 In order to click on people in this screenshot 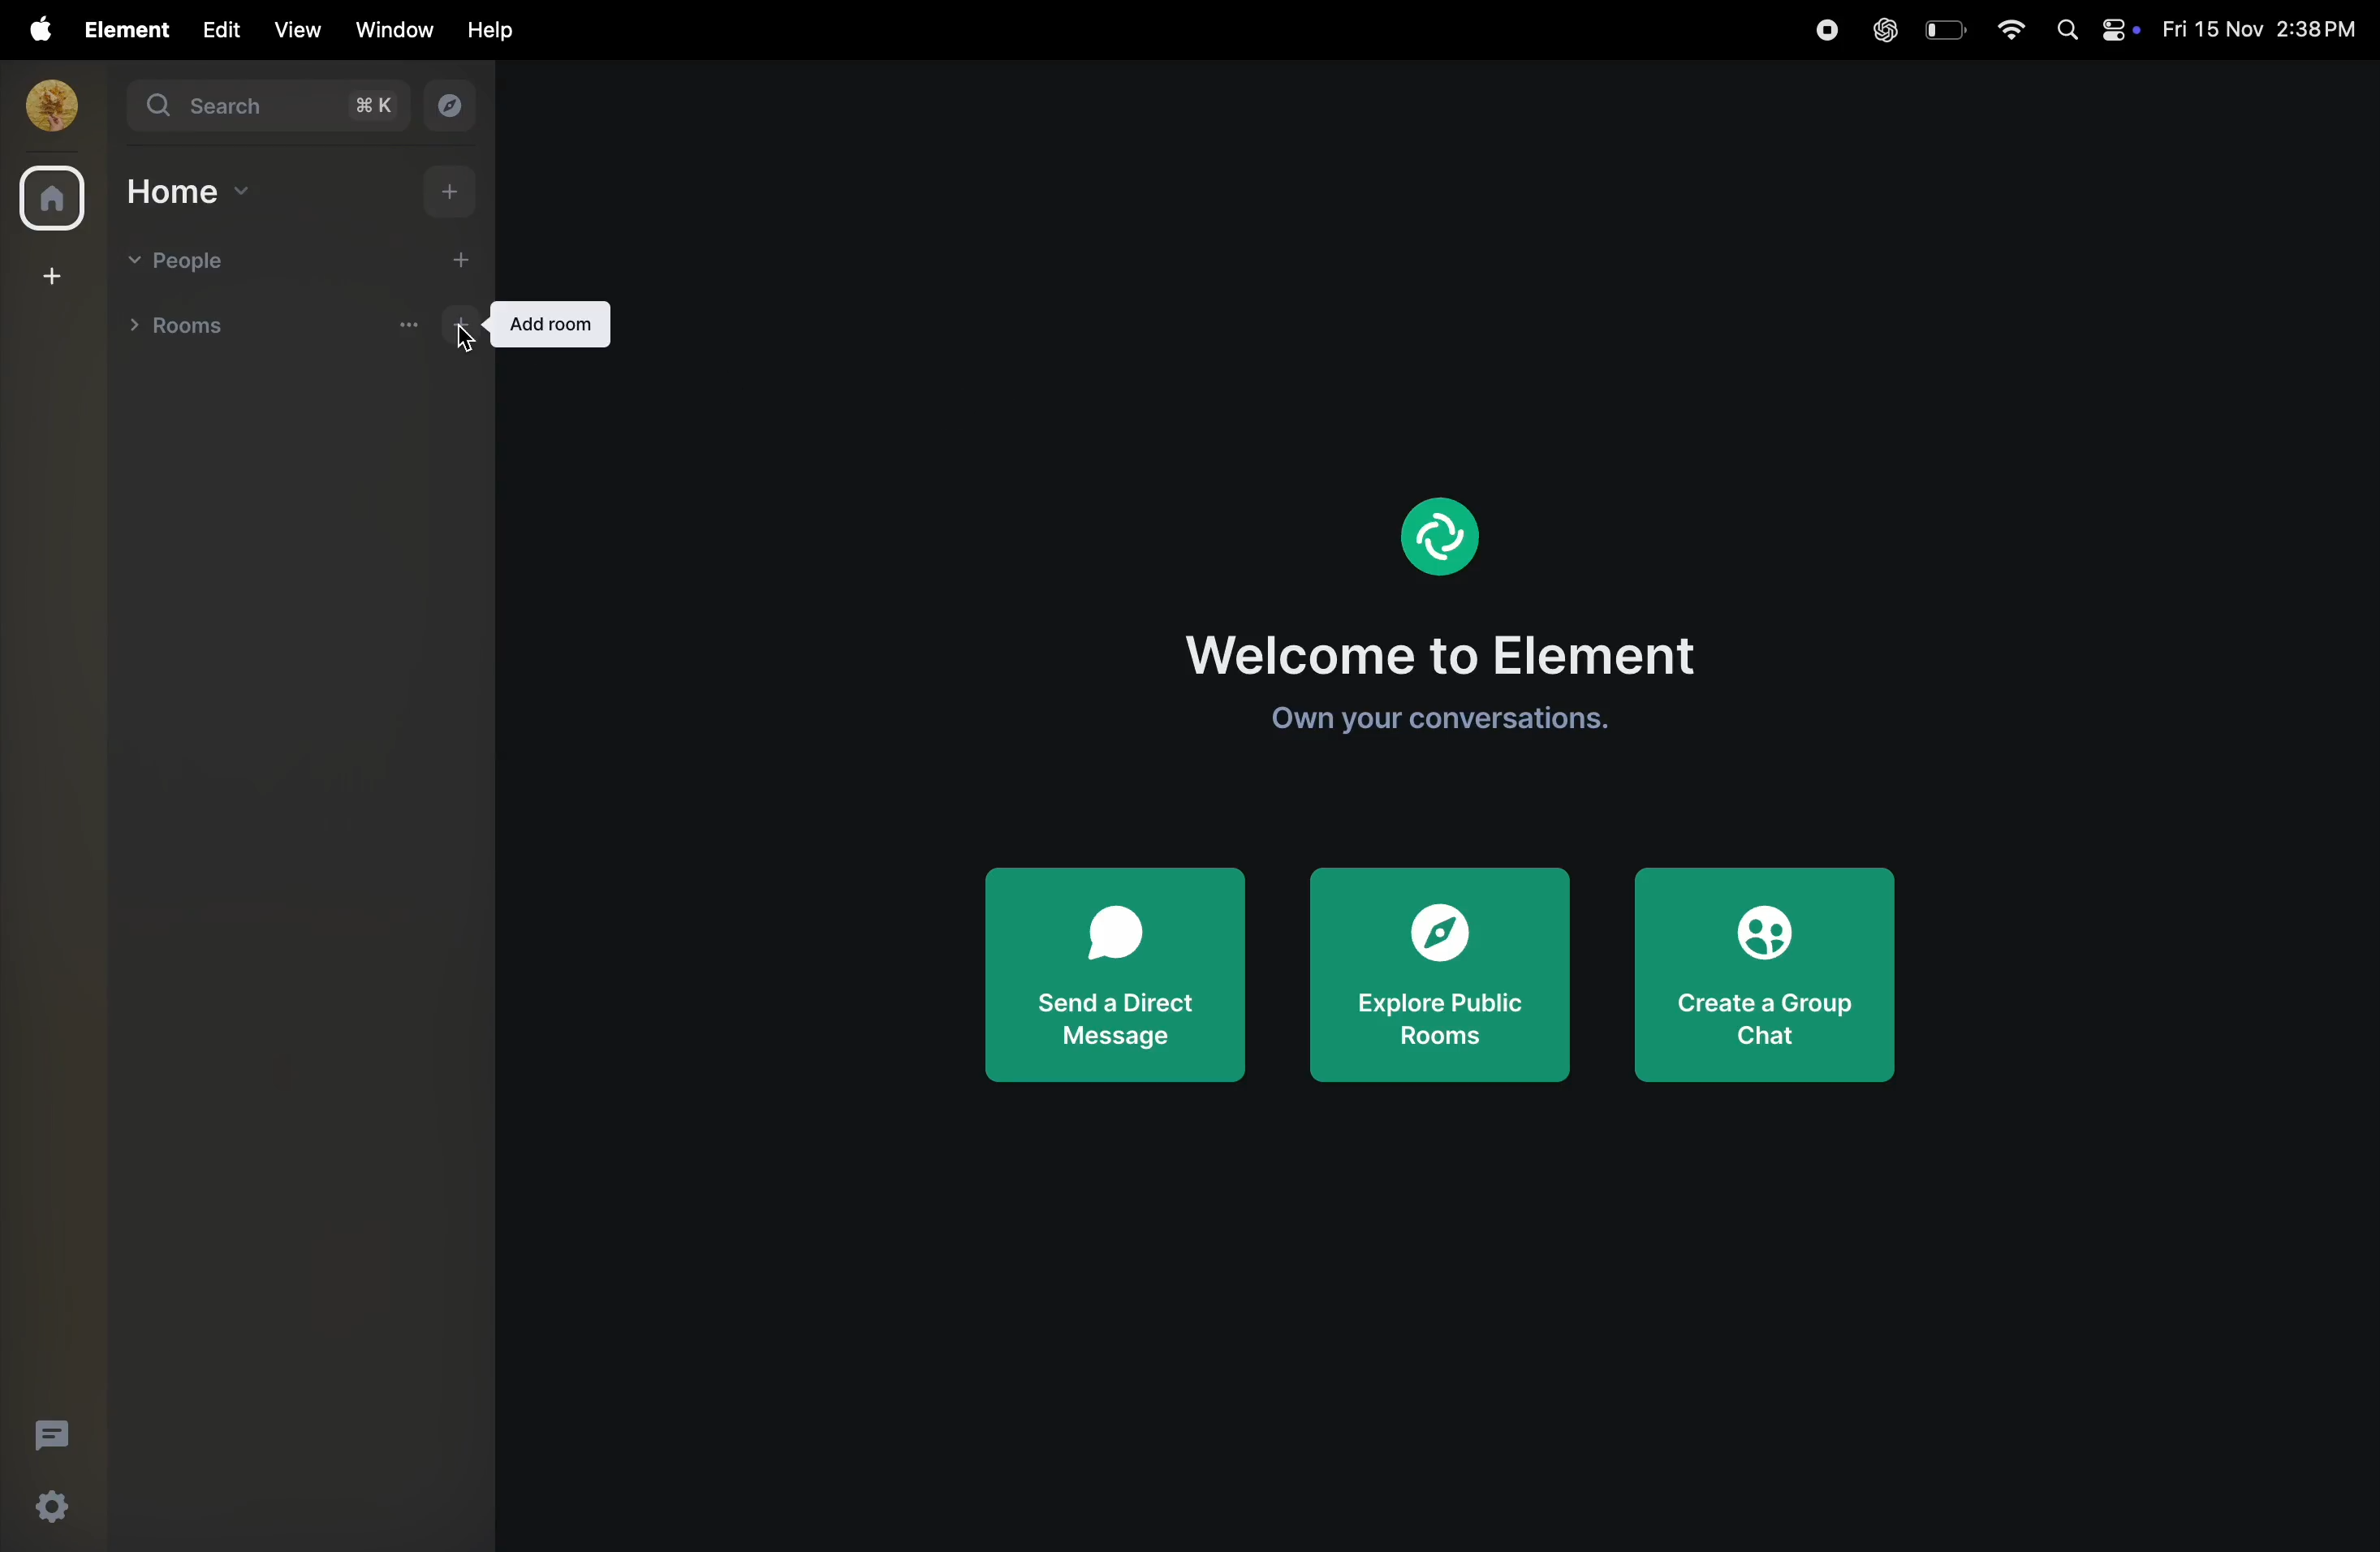, I will do `click(186, 263)`.